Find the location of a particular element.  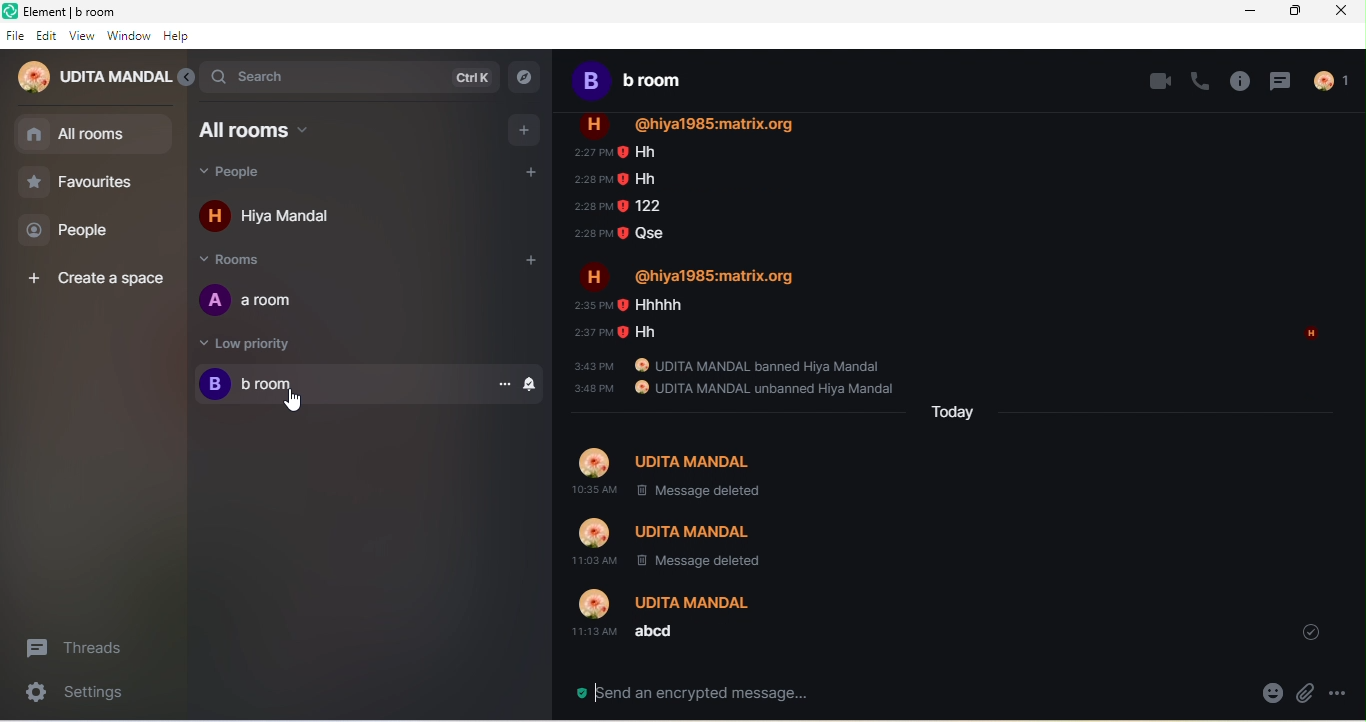

title is located at coordinates (100, 13).